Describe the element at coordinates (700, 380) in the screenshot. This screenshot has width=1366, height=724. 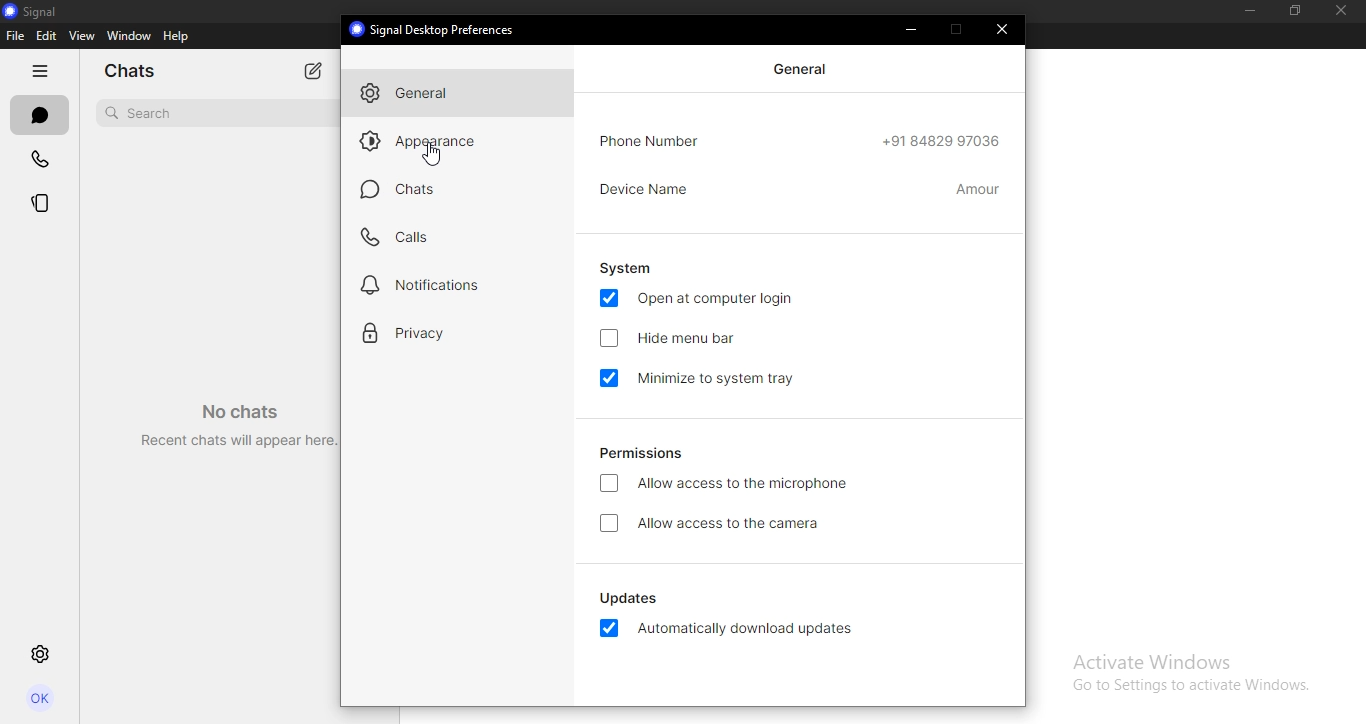
I see `minimize to system tray` at that location.